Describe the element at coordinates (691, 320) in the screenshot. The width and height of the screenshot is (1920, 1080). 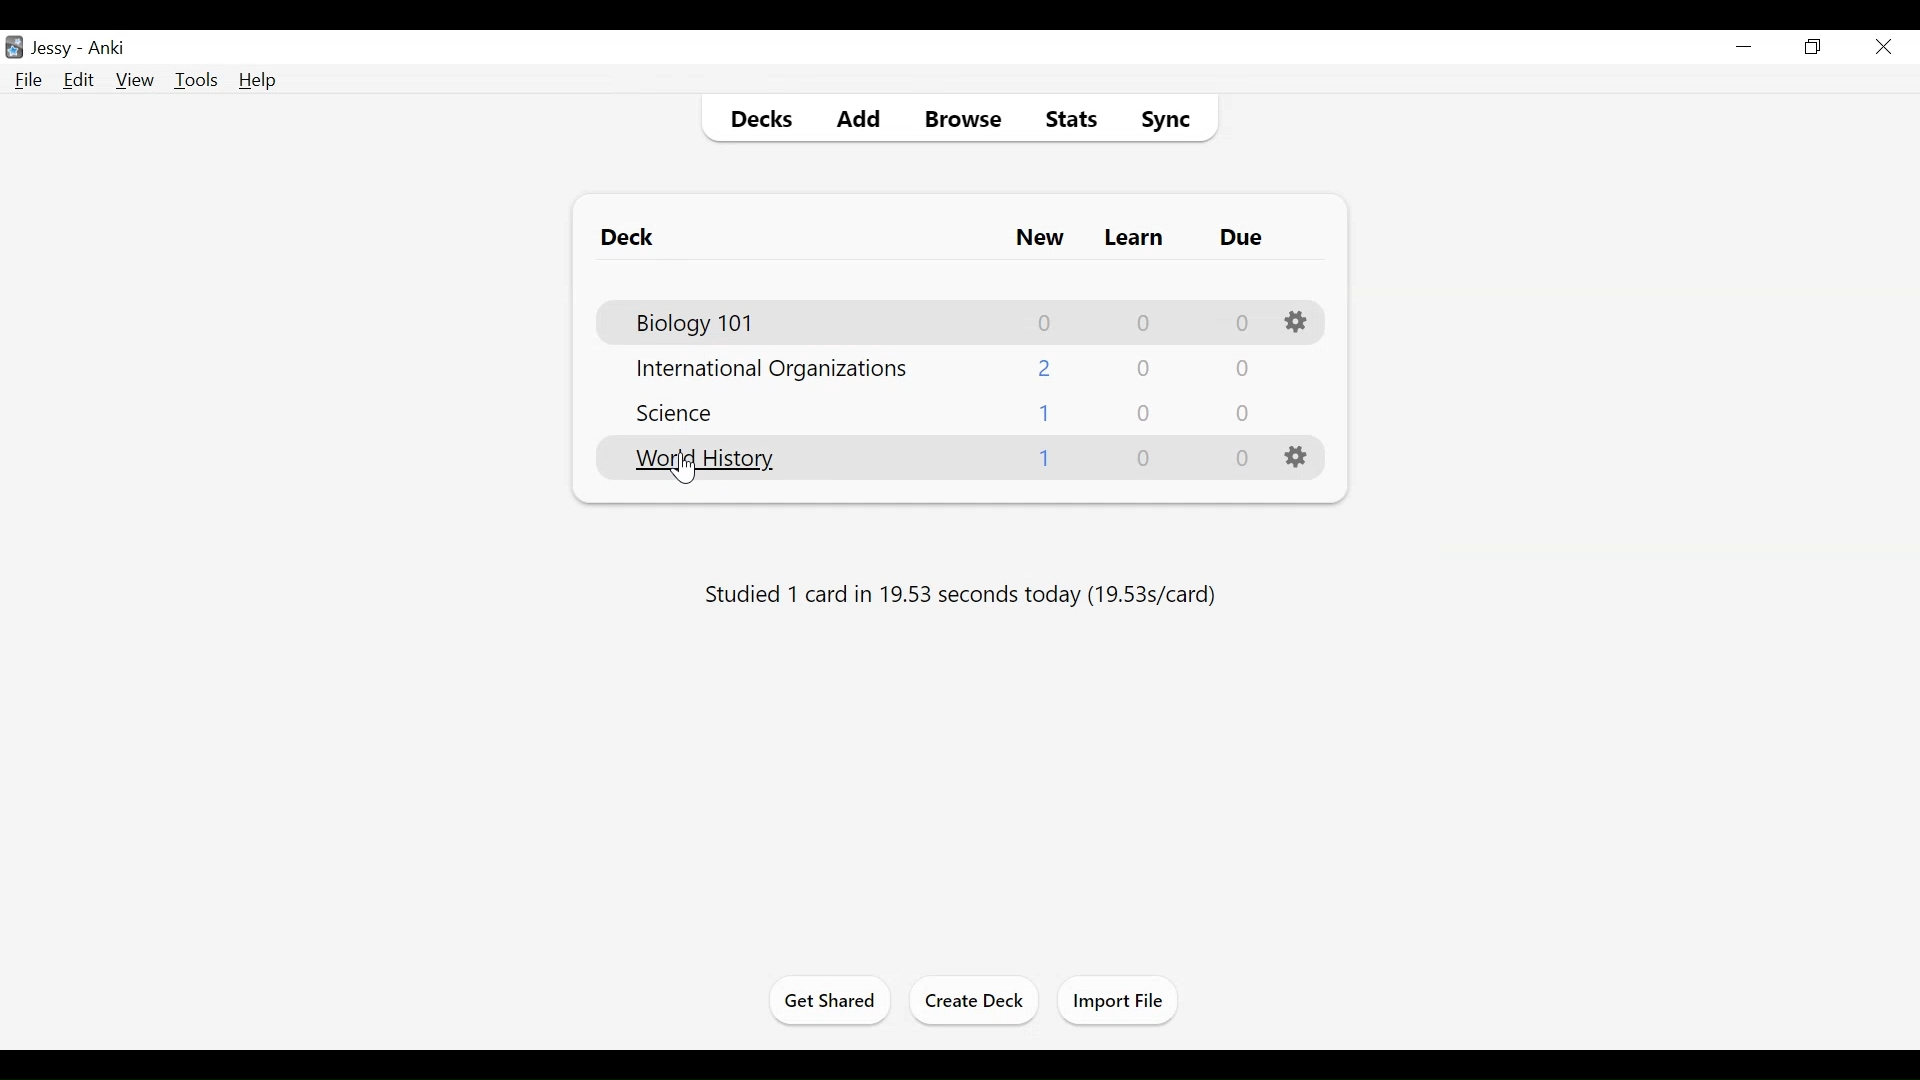
I see `Biology 101` at that location.